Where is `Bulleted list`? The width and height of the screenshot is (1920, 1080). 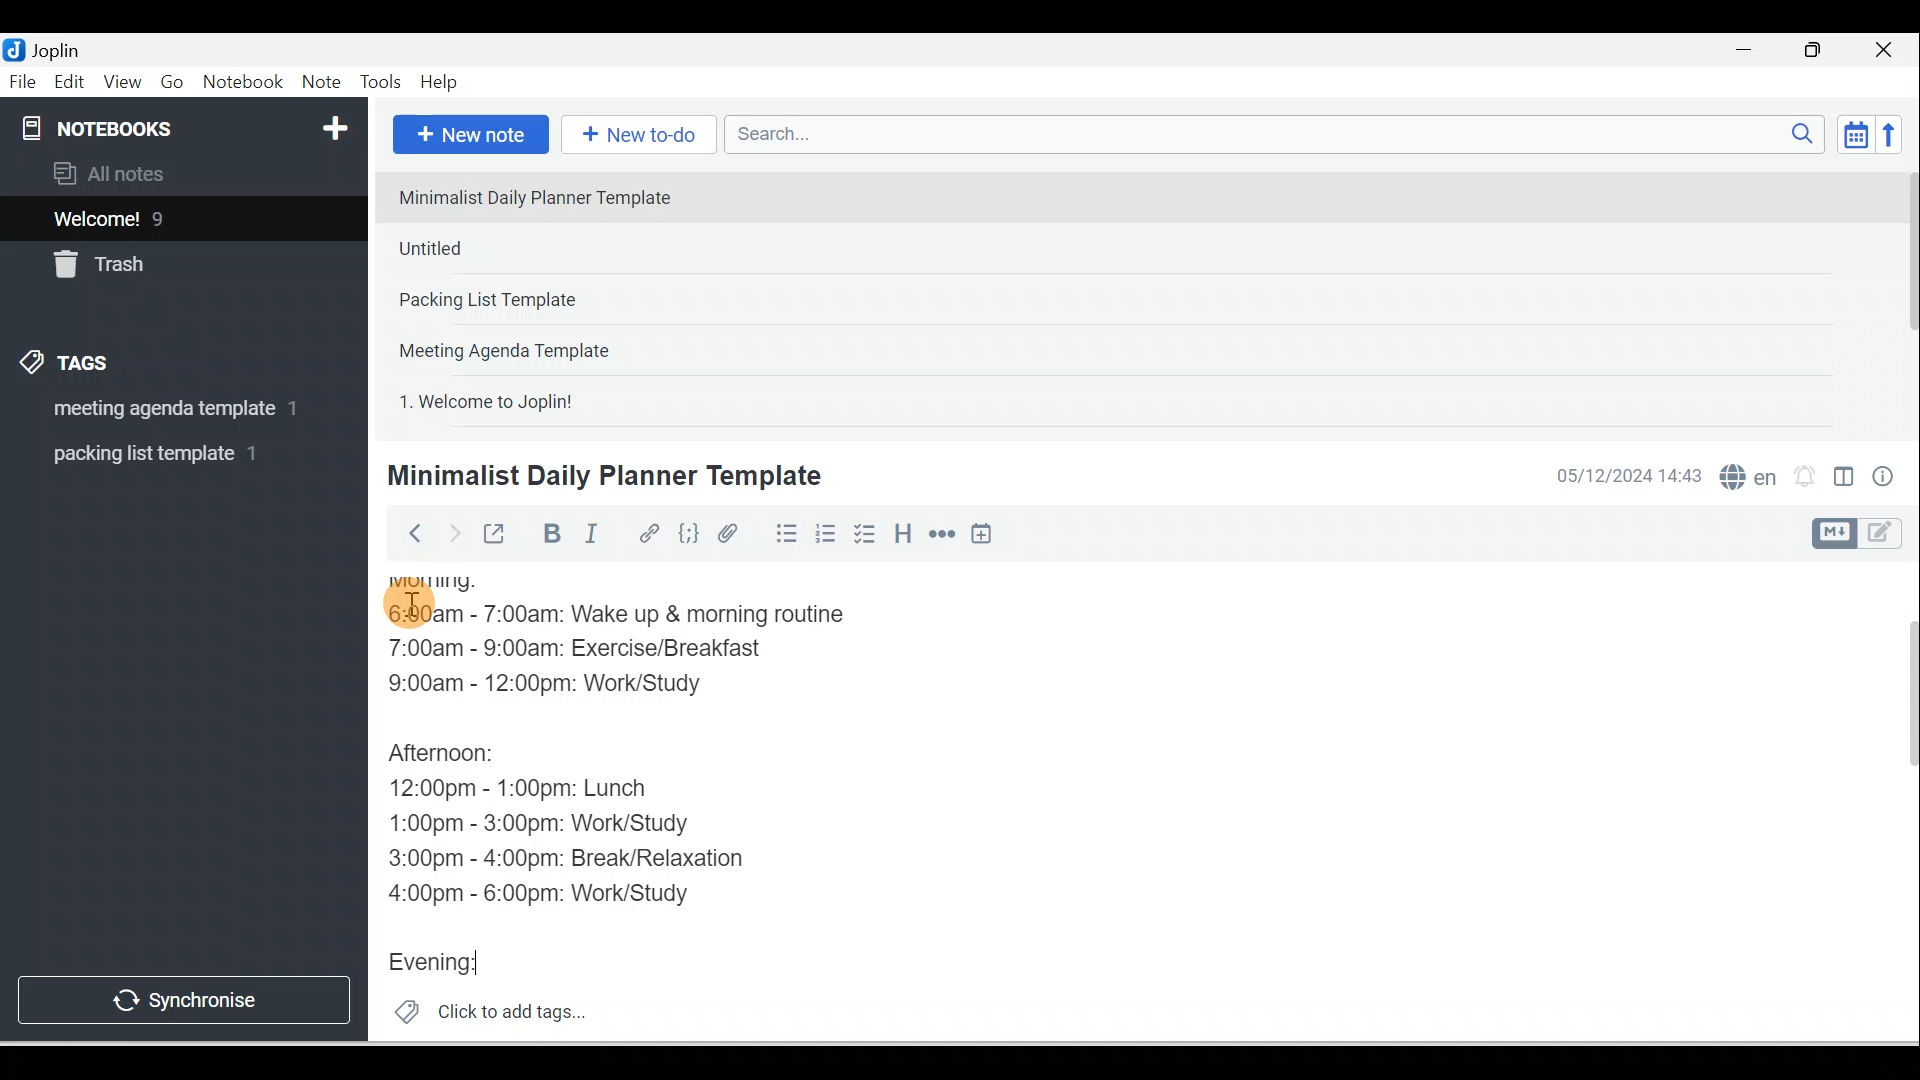 Bulleted list is located at coordinates (782, 533).